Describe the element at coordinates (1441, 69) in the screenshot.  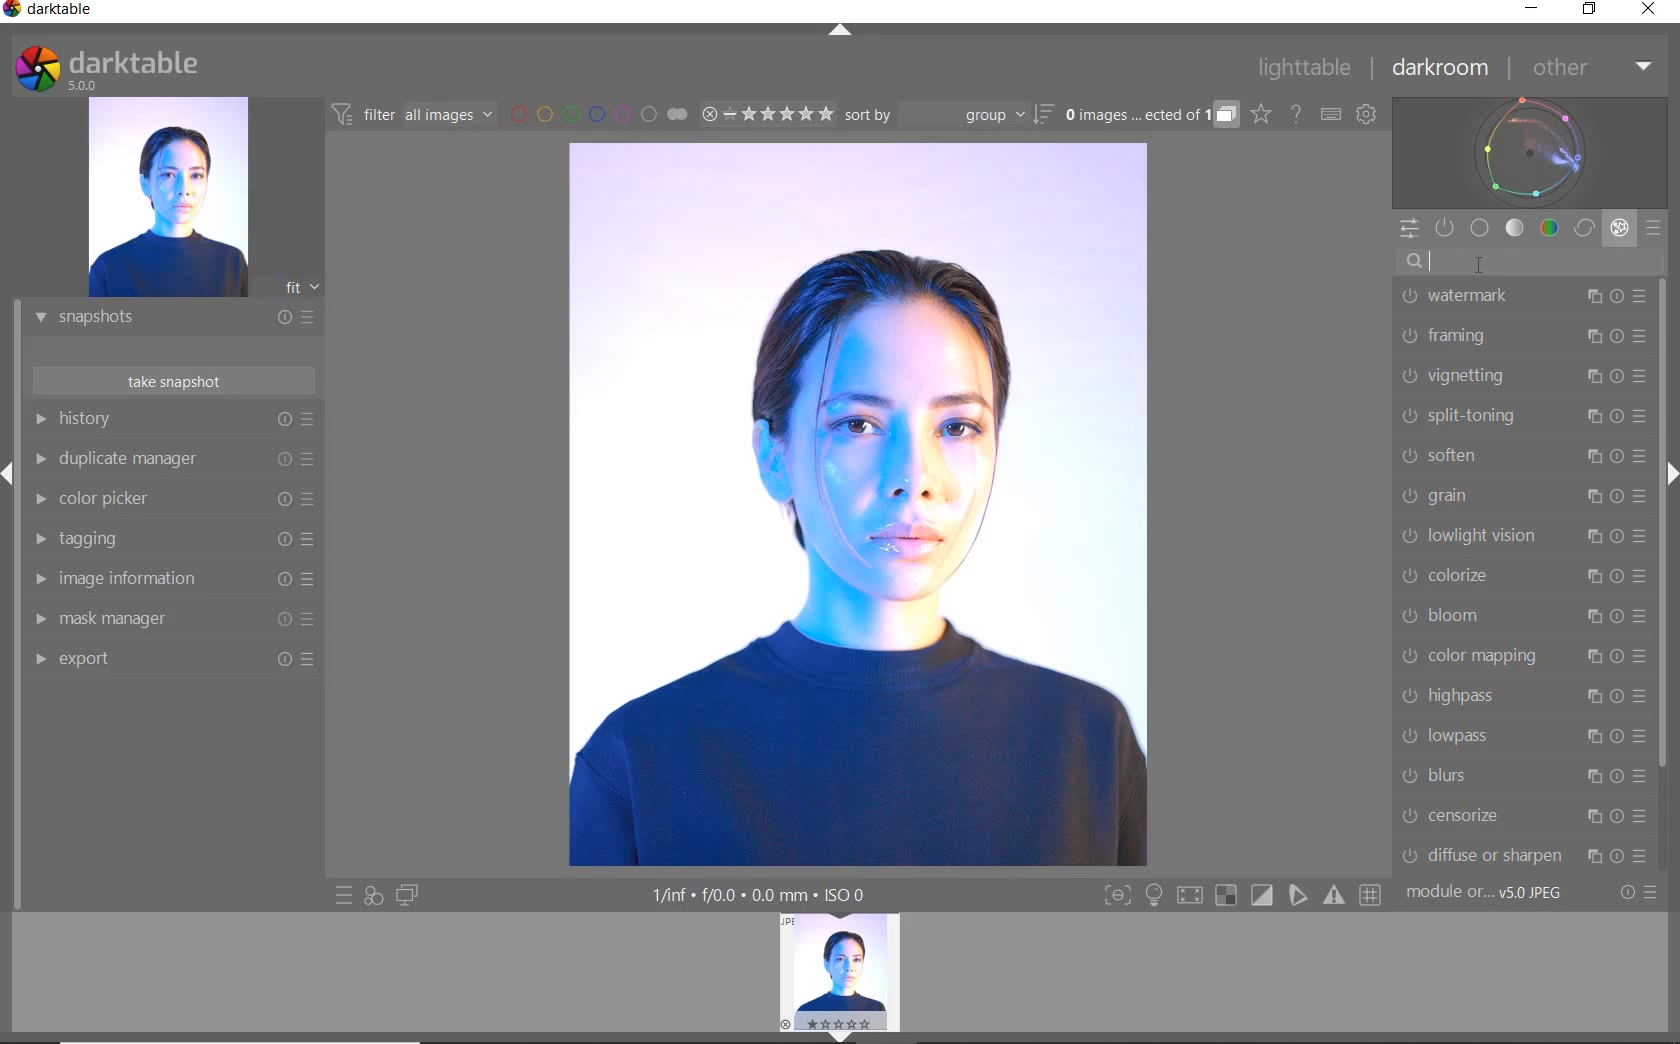
I see `DARKROOM` at that location.